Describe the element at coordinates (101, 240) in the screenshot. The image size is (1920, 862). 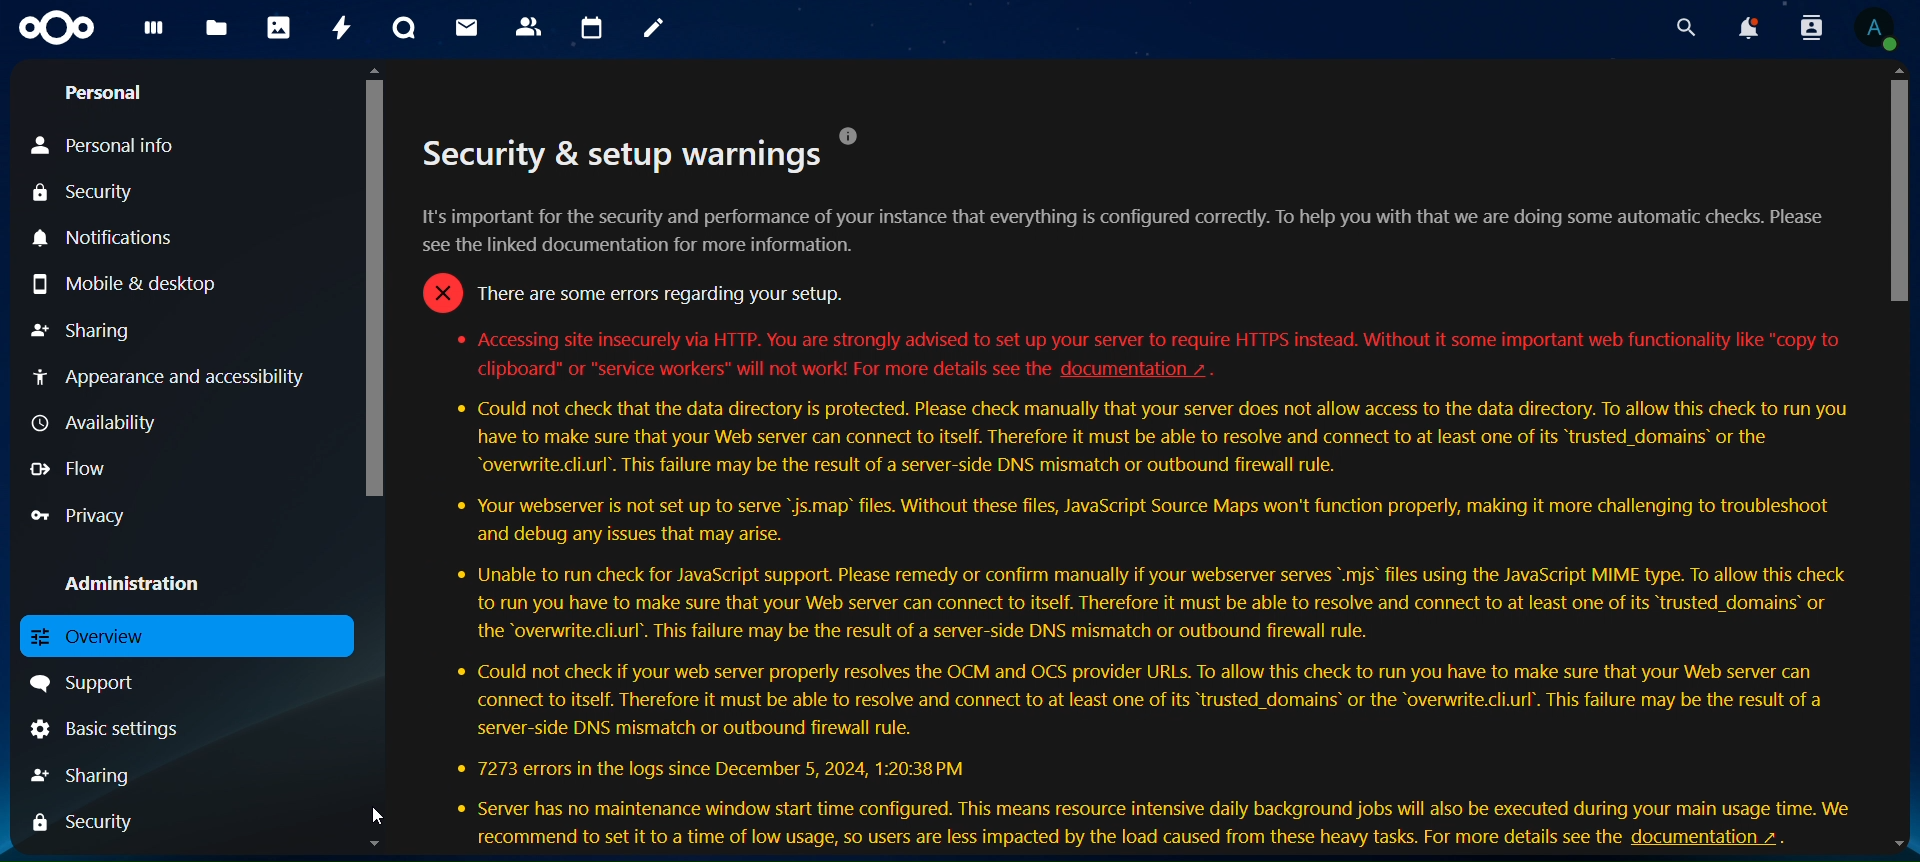
I see `notifications` at that location.